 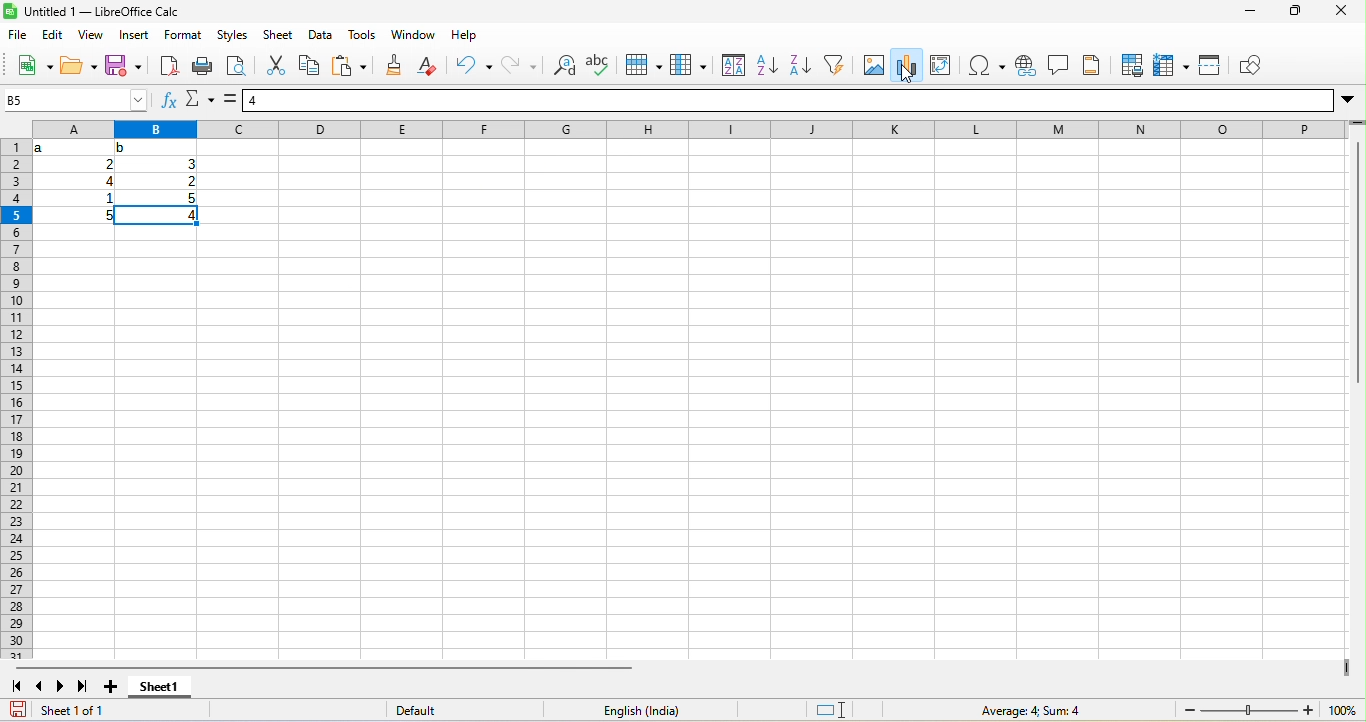 I want to click on select function, so click(x=200, y=99).